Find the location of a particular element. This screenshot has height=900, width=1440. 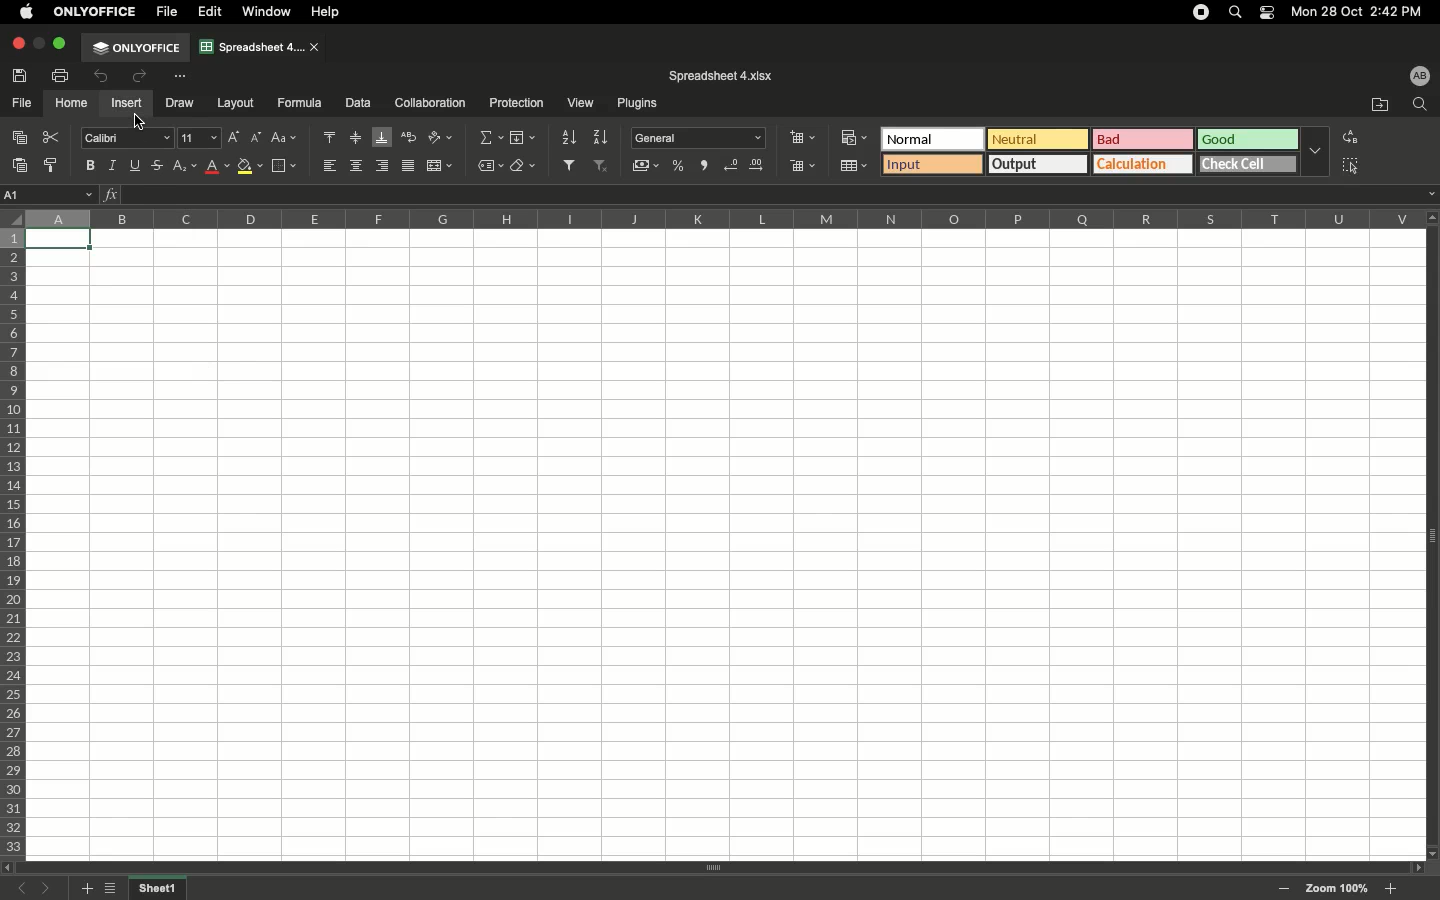

Decrease decimal is located at coordinates (731, 167).